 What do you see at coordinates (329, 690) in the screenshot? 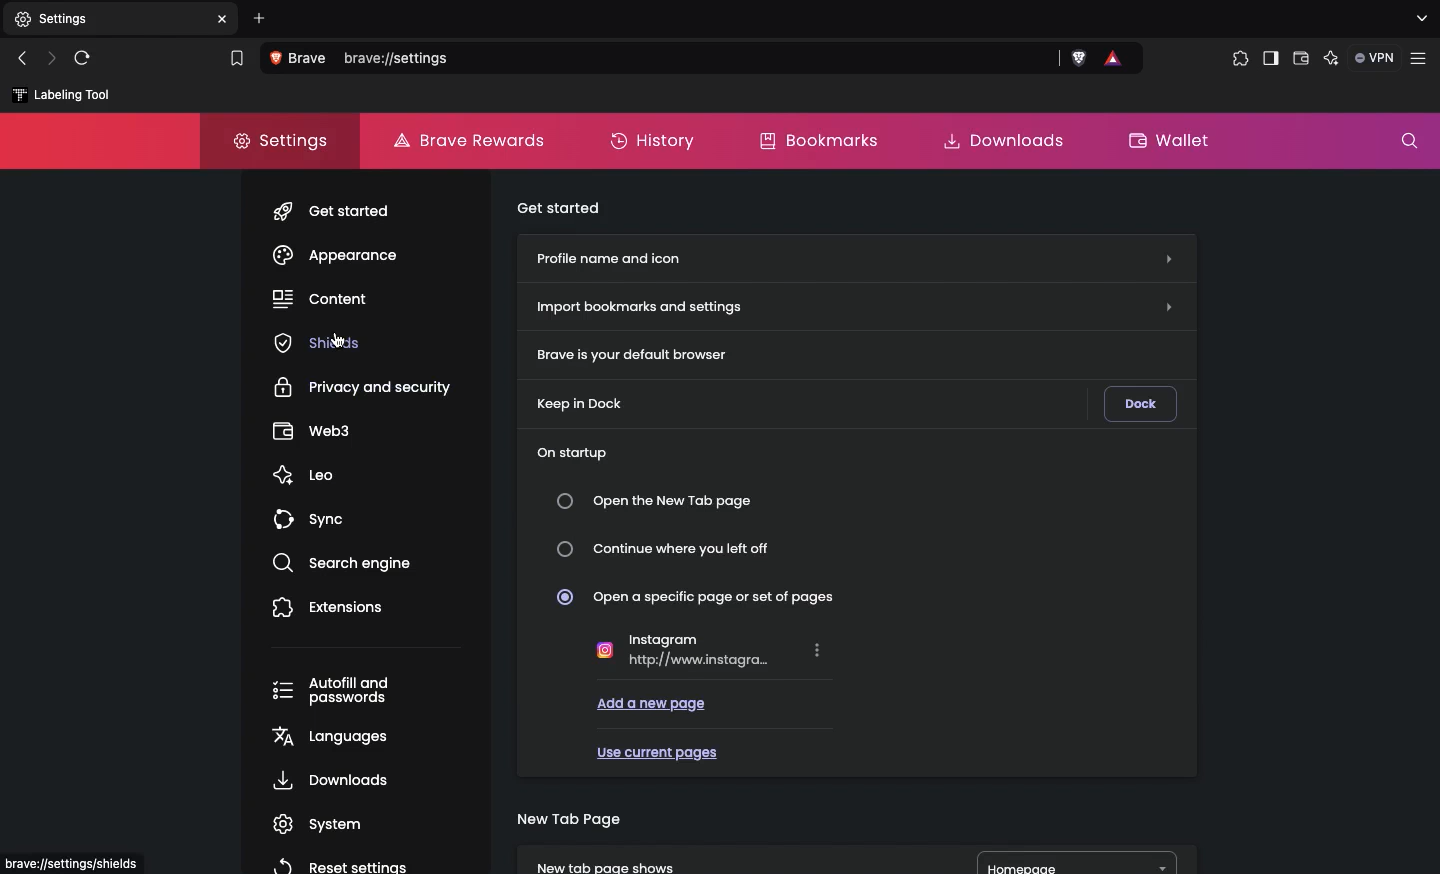
I see `Autofill and passwords` at bounding box center [329, 690].